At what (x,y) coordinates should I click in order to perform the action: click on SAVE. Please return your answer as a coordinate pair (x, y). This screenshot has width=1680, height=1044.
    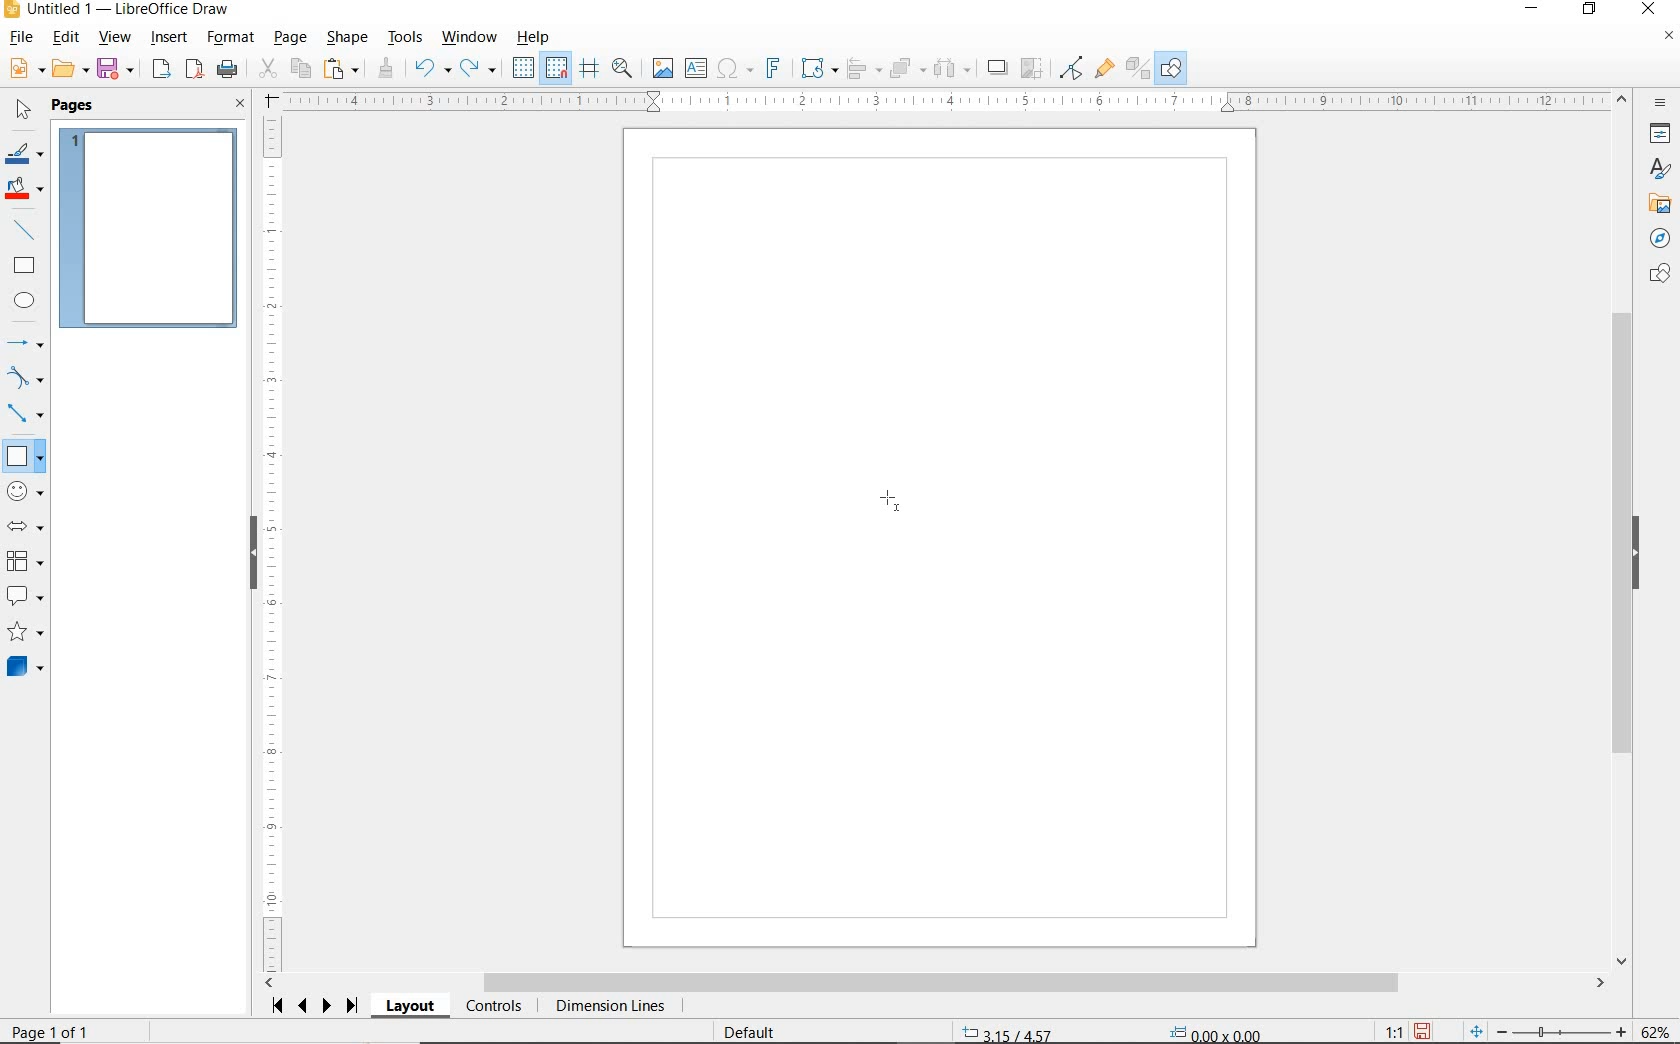
    Looking at the image, I should click on (117, 70).